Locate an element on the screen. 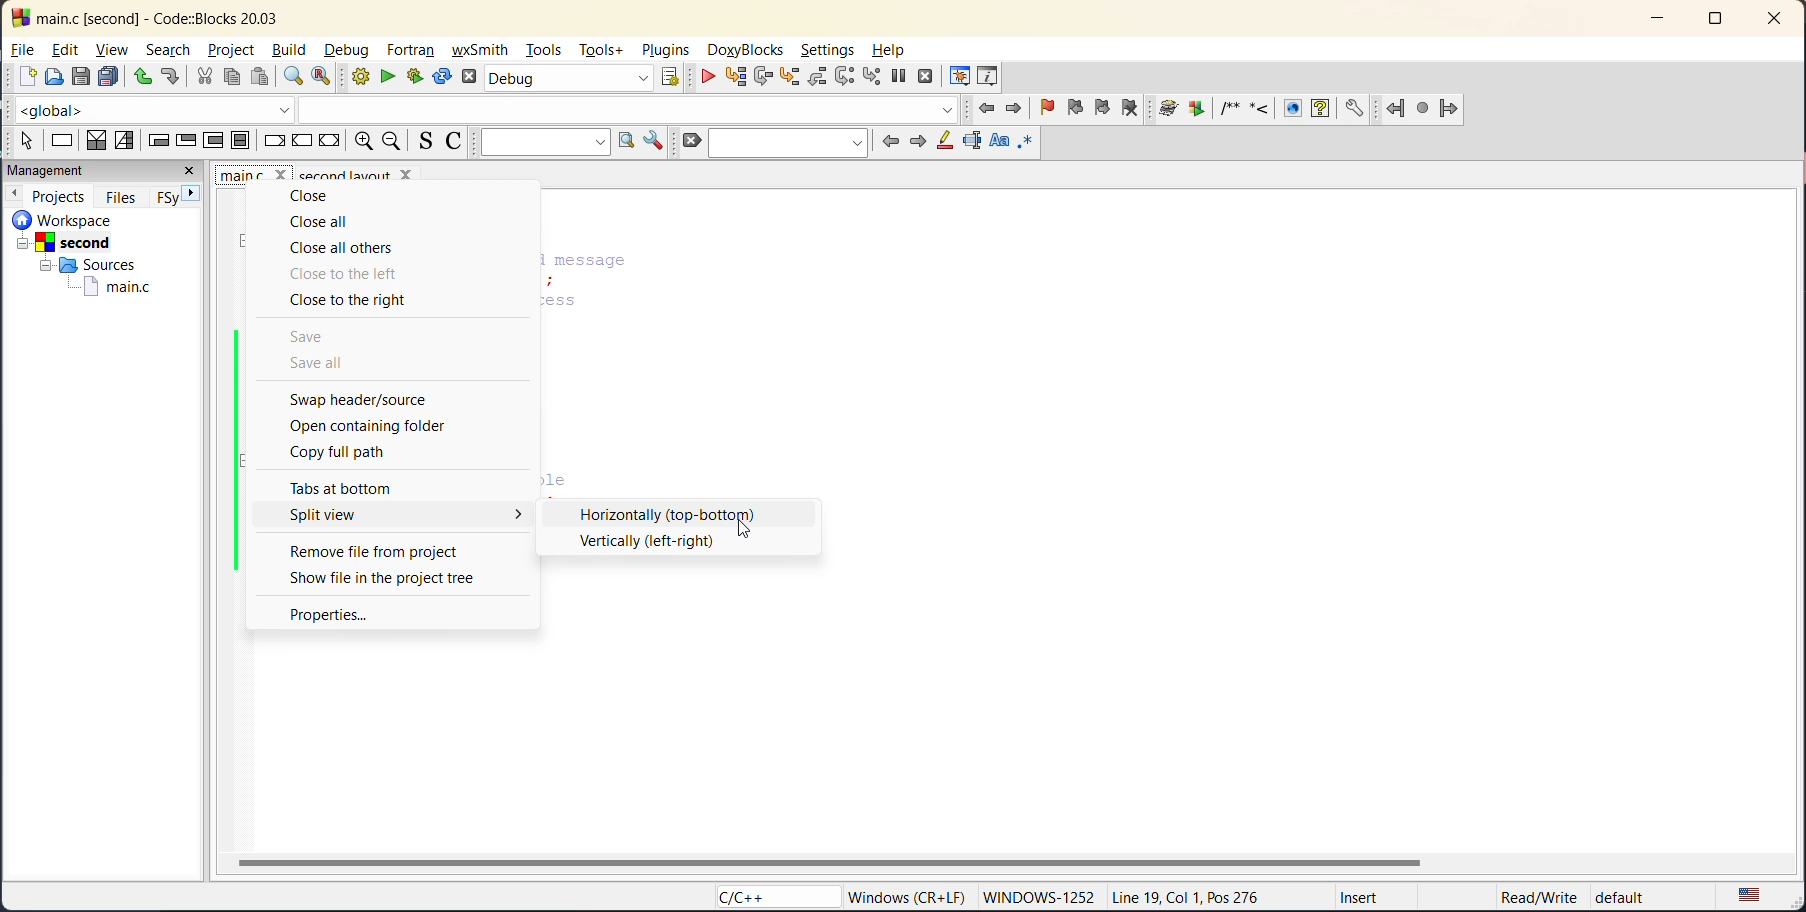  horizontal scroll bar is located at coordinates (826, 861).